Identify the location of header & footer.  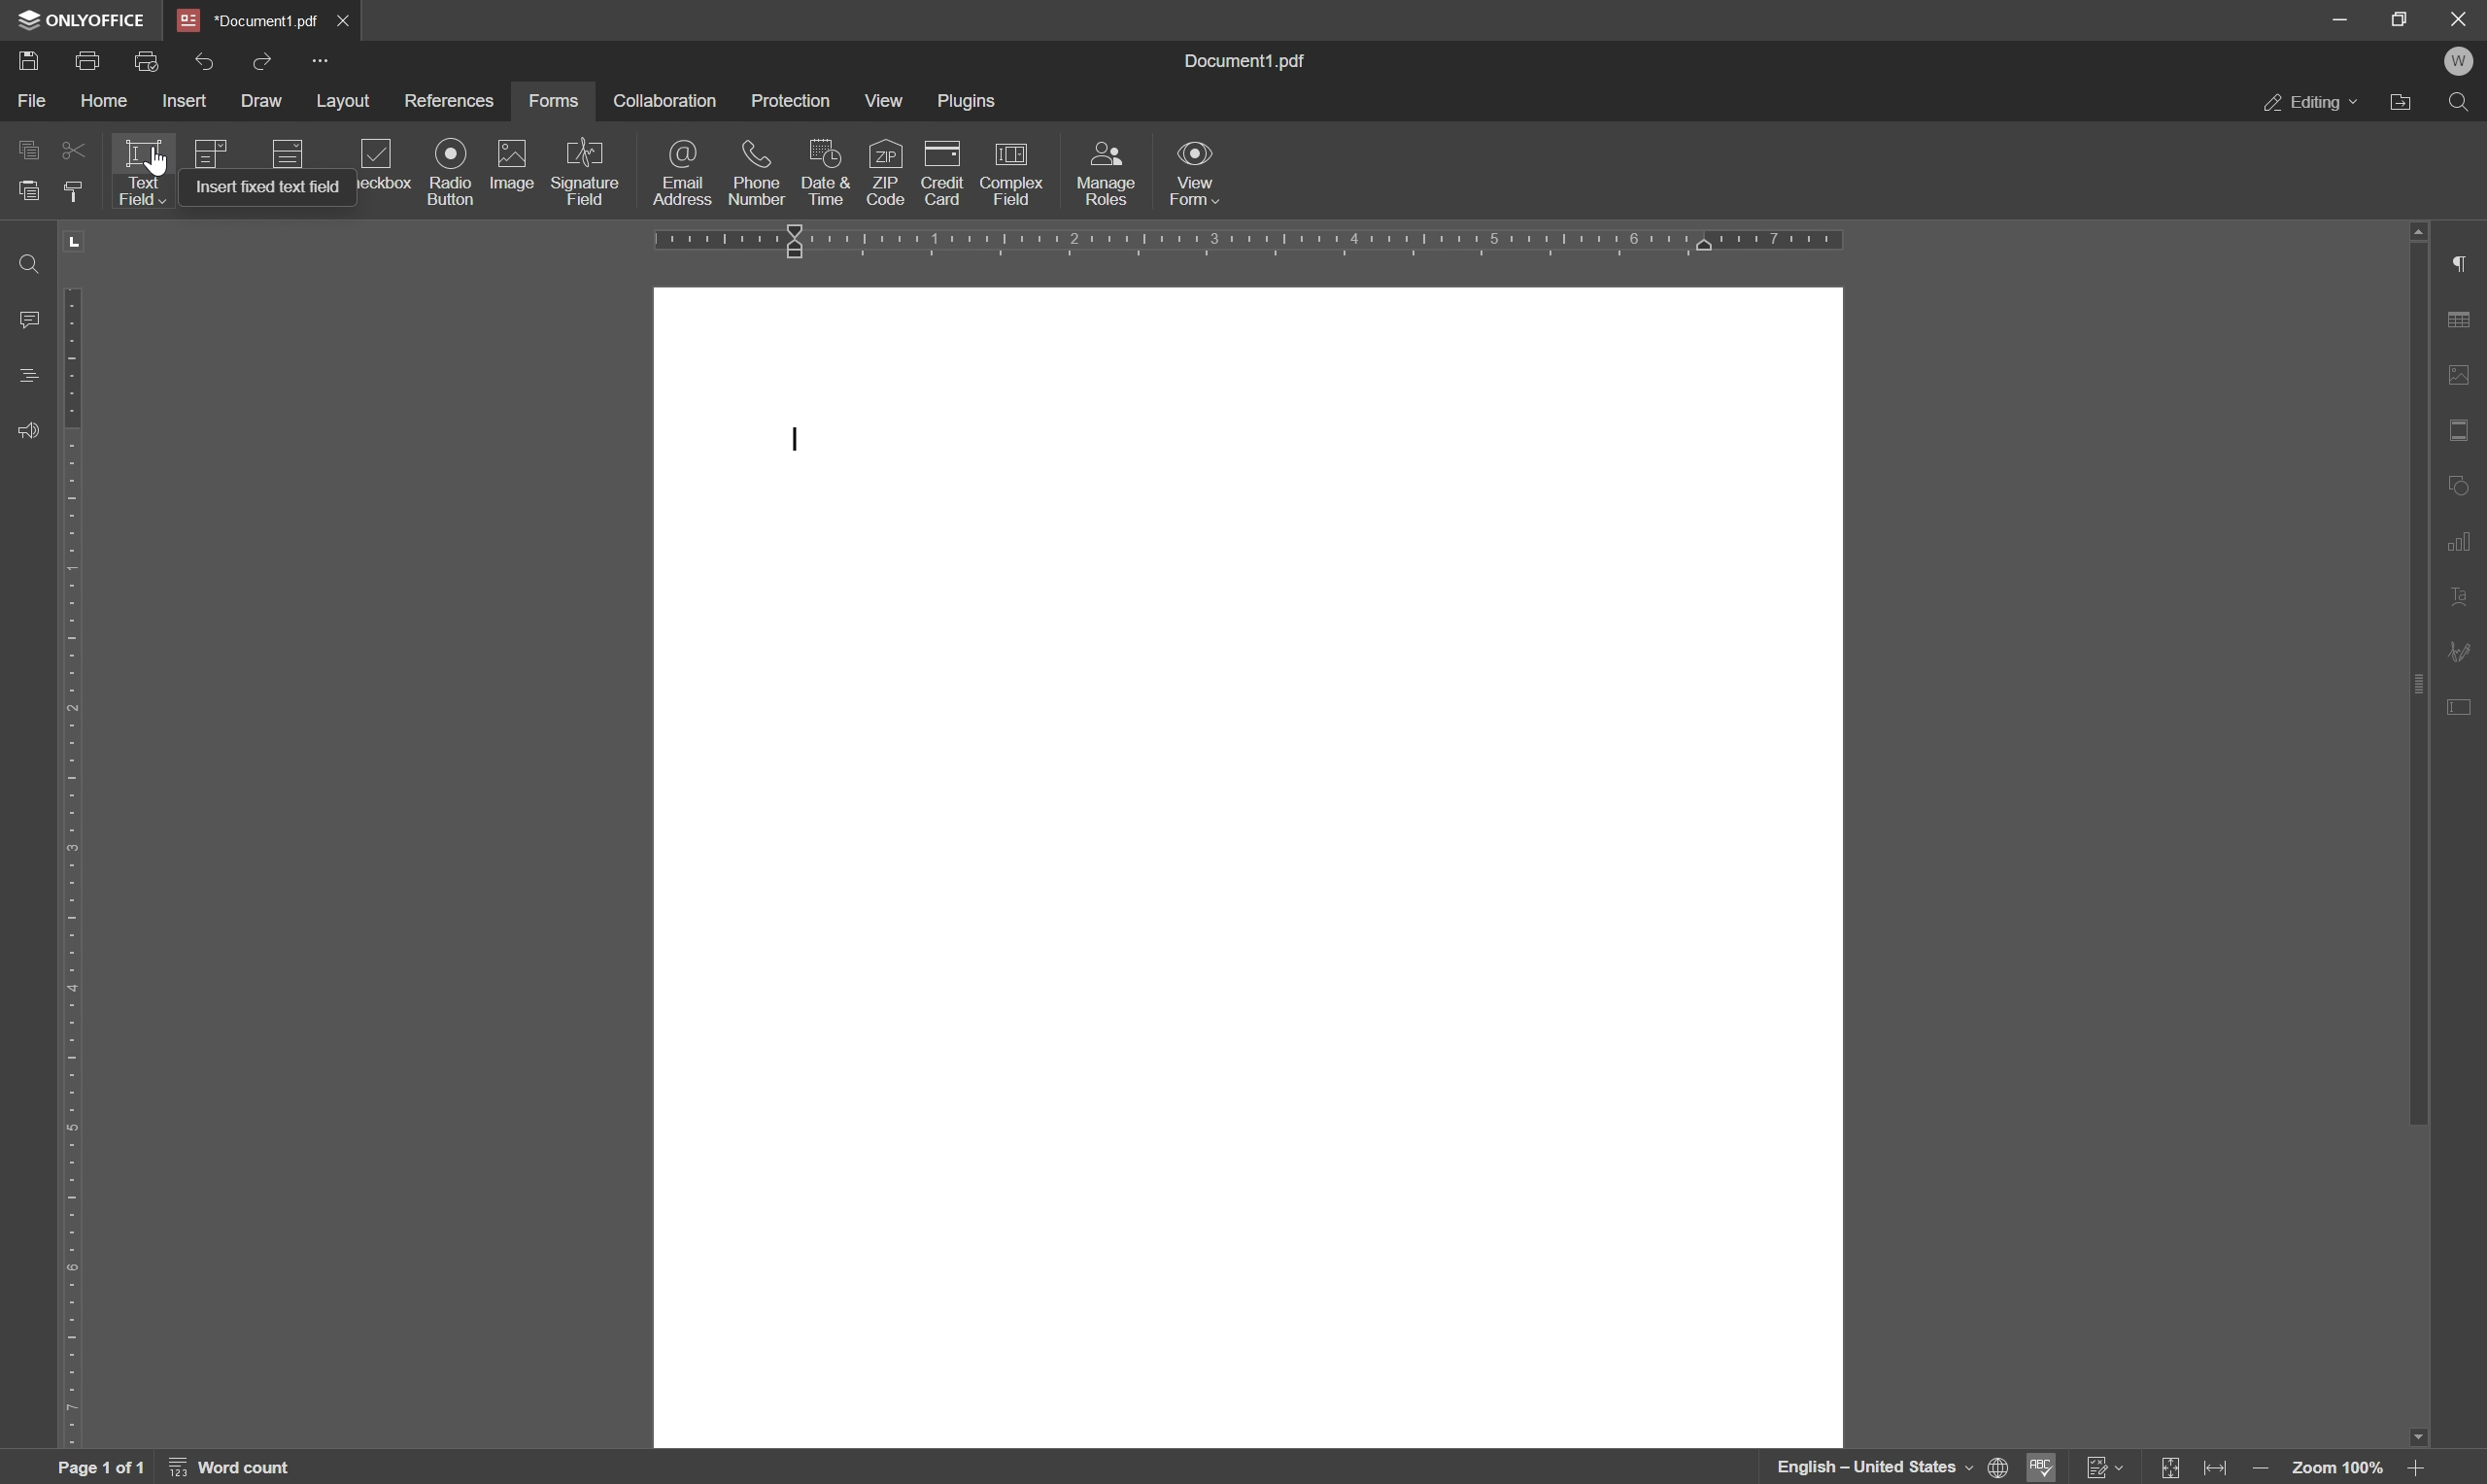
(2464, 430).